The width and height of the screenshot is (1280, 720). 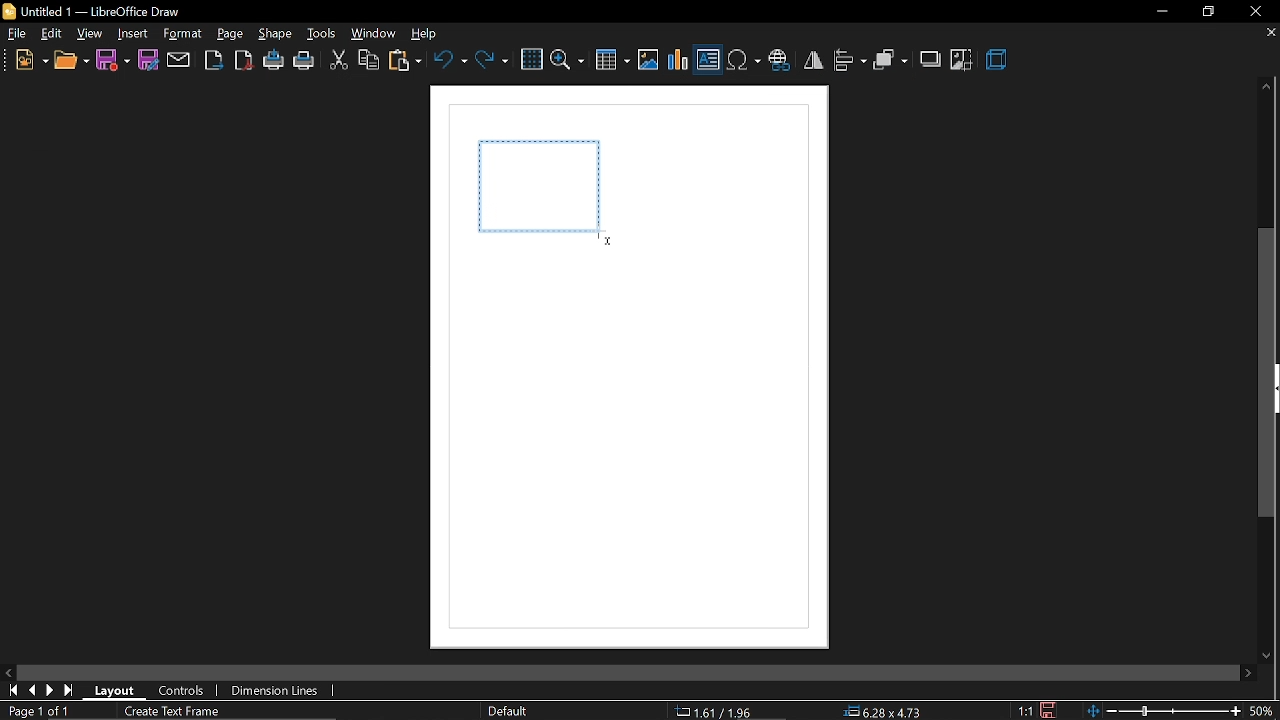 What do you see at coordinates (613, 62) in the screenshot?
I see `insert table` at bounding box center [613, 62].